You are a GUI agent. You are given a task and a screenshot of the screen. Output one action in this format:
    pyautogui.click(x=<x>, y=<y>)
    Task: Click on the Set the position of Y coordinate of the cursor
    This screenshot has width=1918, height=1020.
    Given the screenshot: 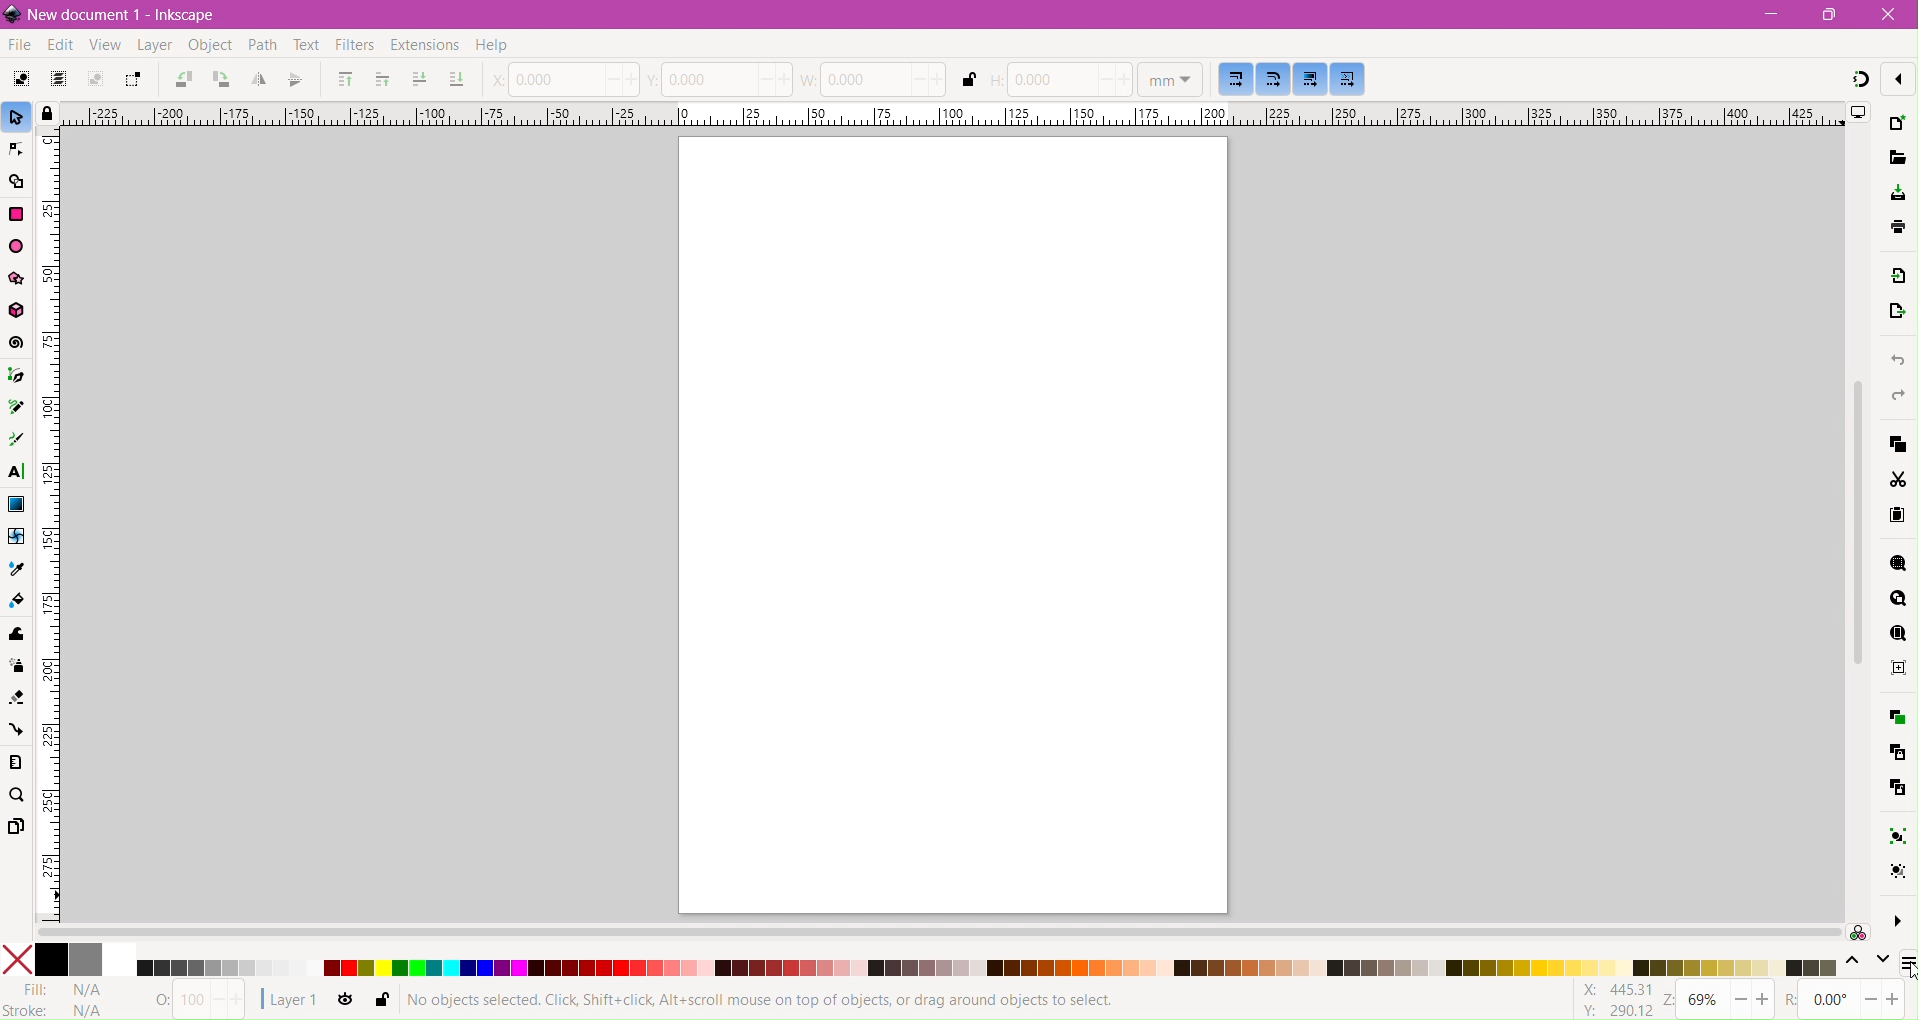 What is the action you would take?
    pyautogui.click(x=720, y=78)
    